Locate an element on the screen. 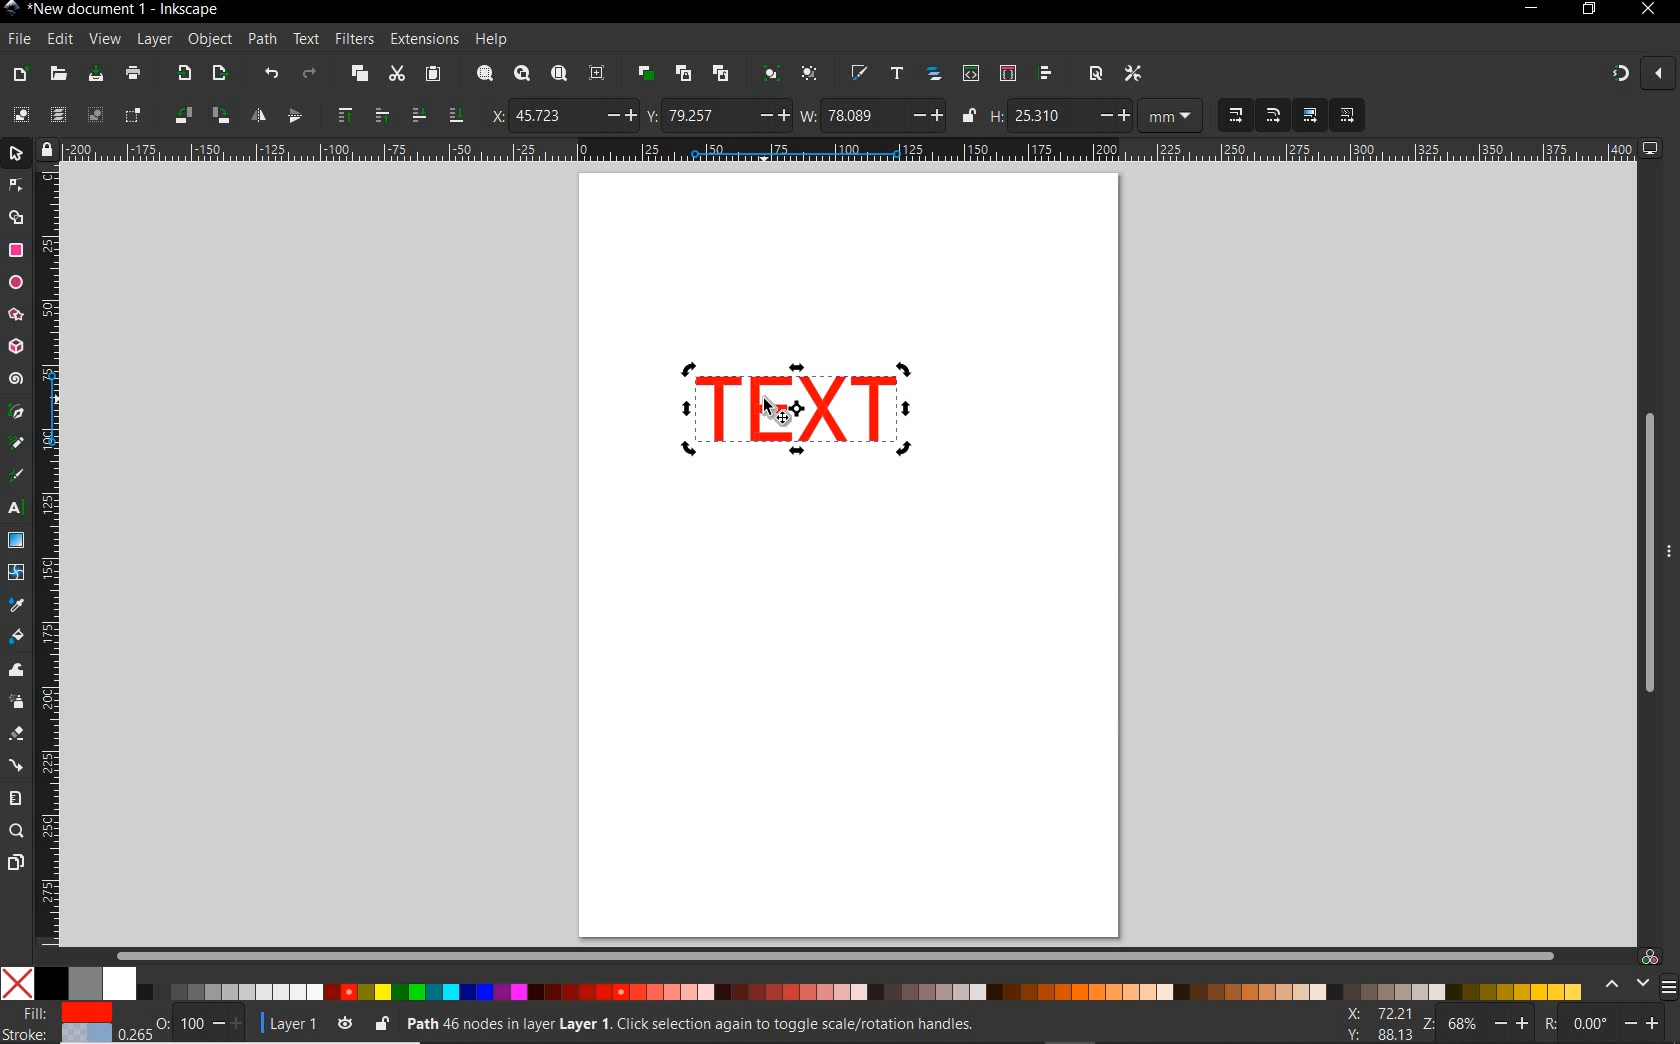 This screenshot has height=1044, width=1680. MOVE GRADIENTS is located at coordinates (1310, 116).